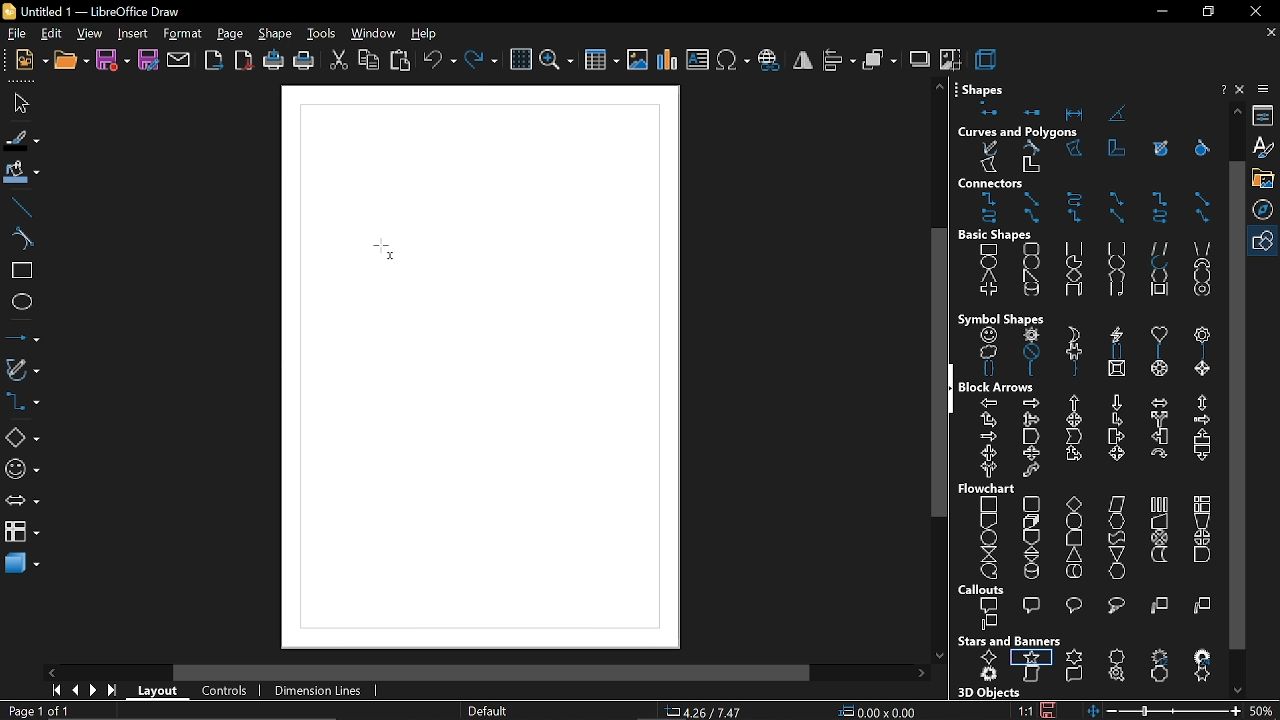  What do you see at coordinates (303, 62) in the screenshot?
I see `print` at bounding box center [303, 62].